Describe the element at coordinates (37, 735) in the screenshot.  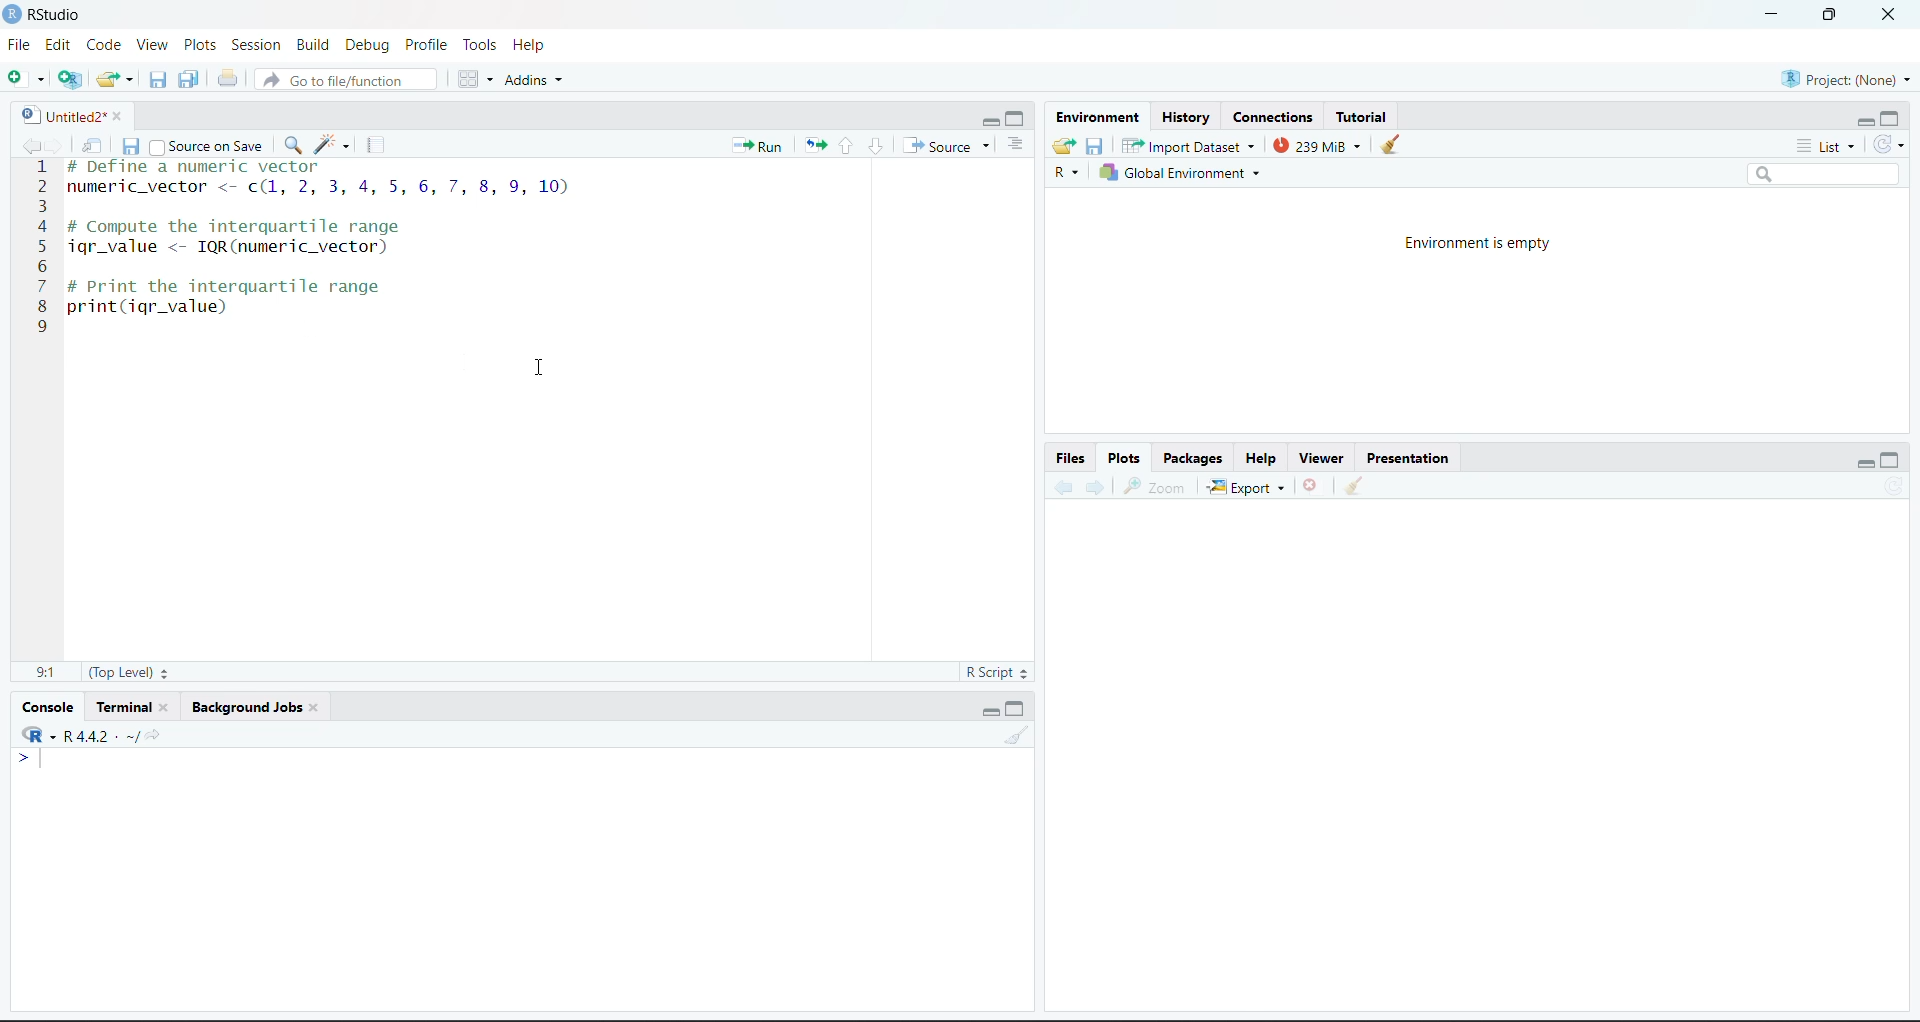
I see `R` at that location.